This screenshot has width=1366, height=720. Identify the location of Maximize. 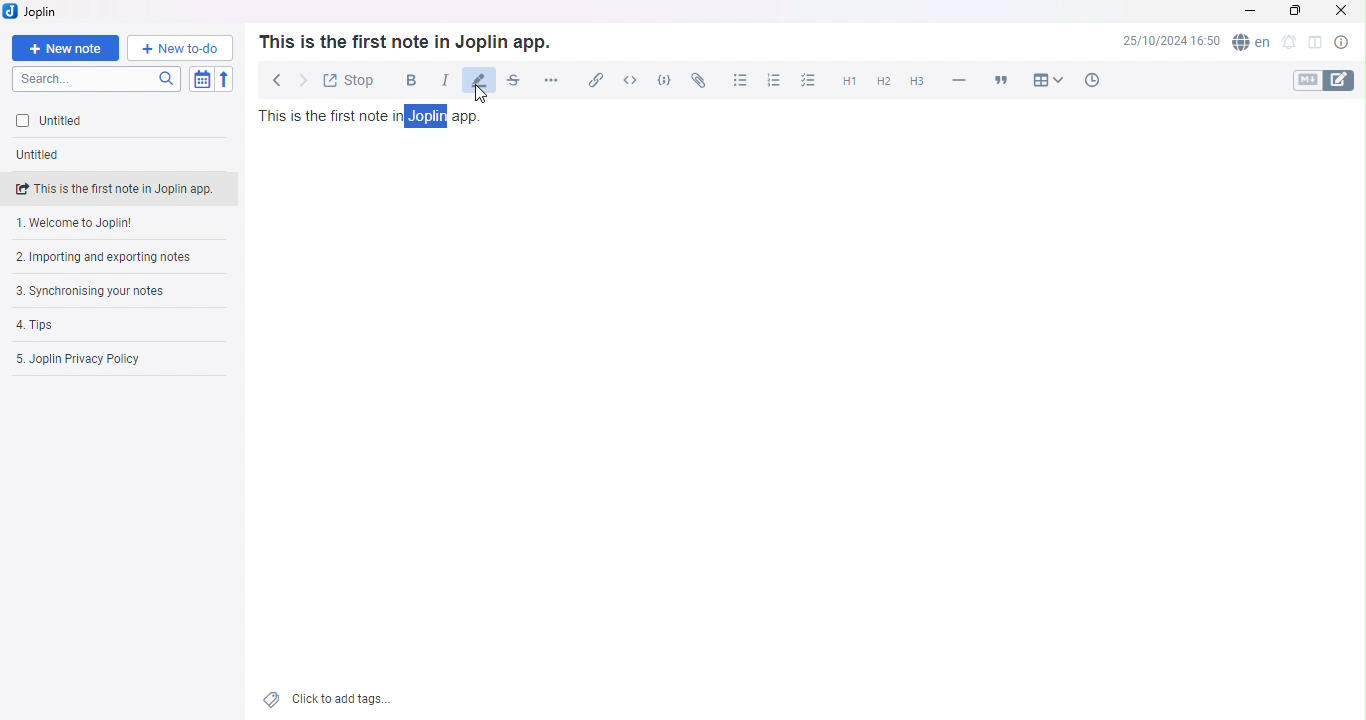
(1294, 14).